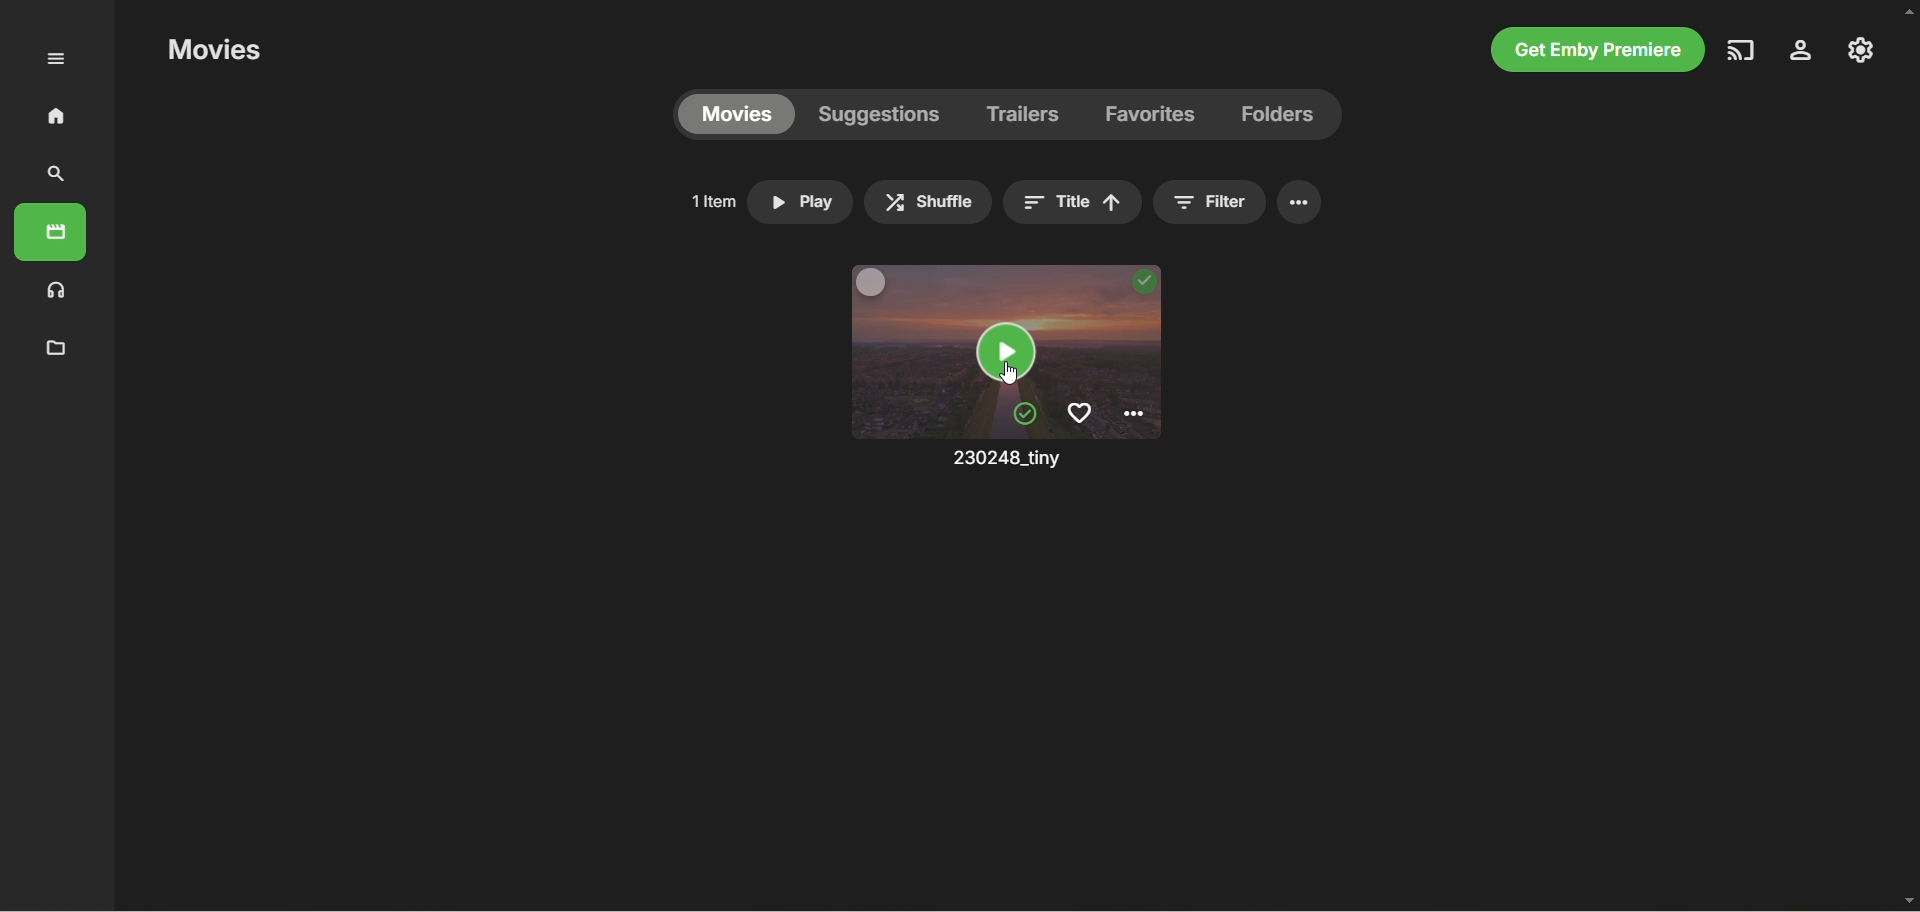  I want to click on shuffle, so click(929, 203).